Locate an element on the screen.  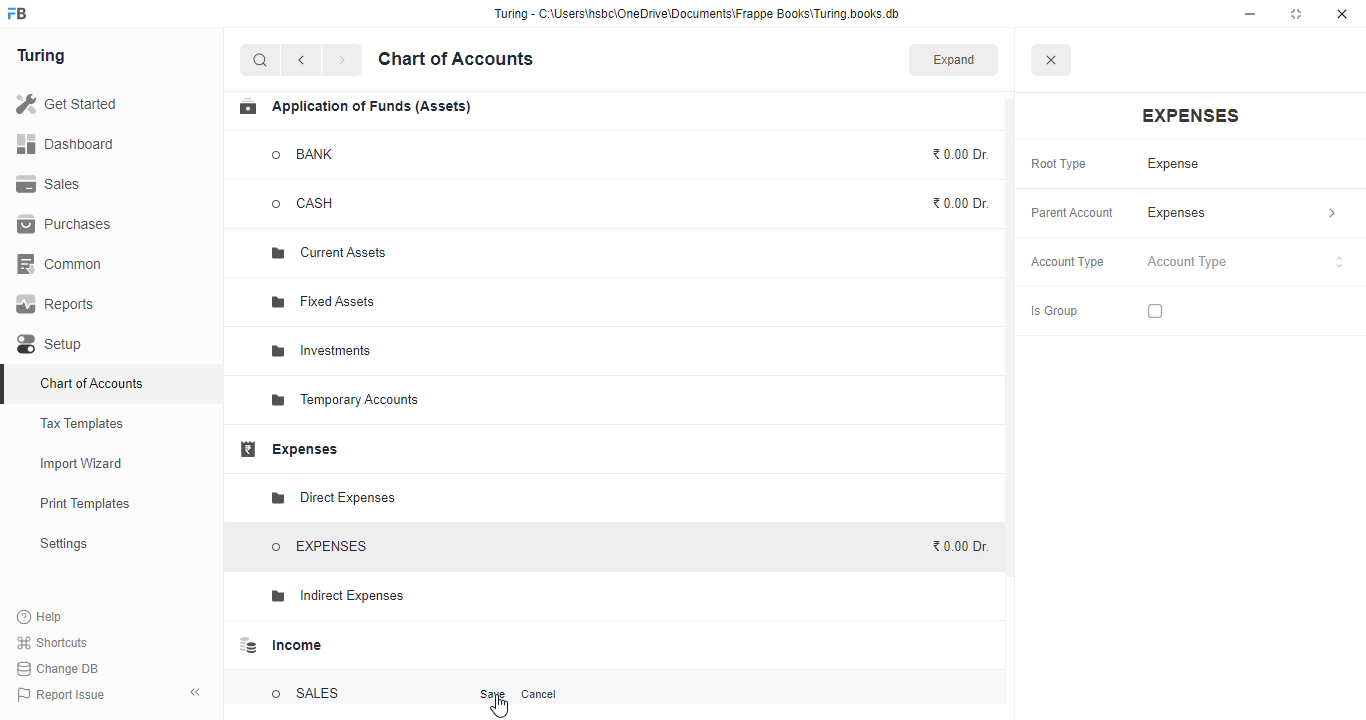
sales is located at coordinates (49, 184).